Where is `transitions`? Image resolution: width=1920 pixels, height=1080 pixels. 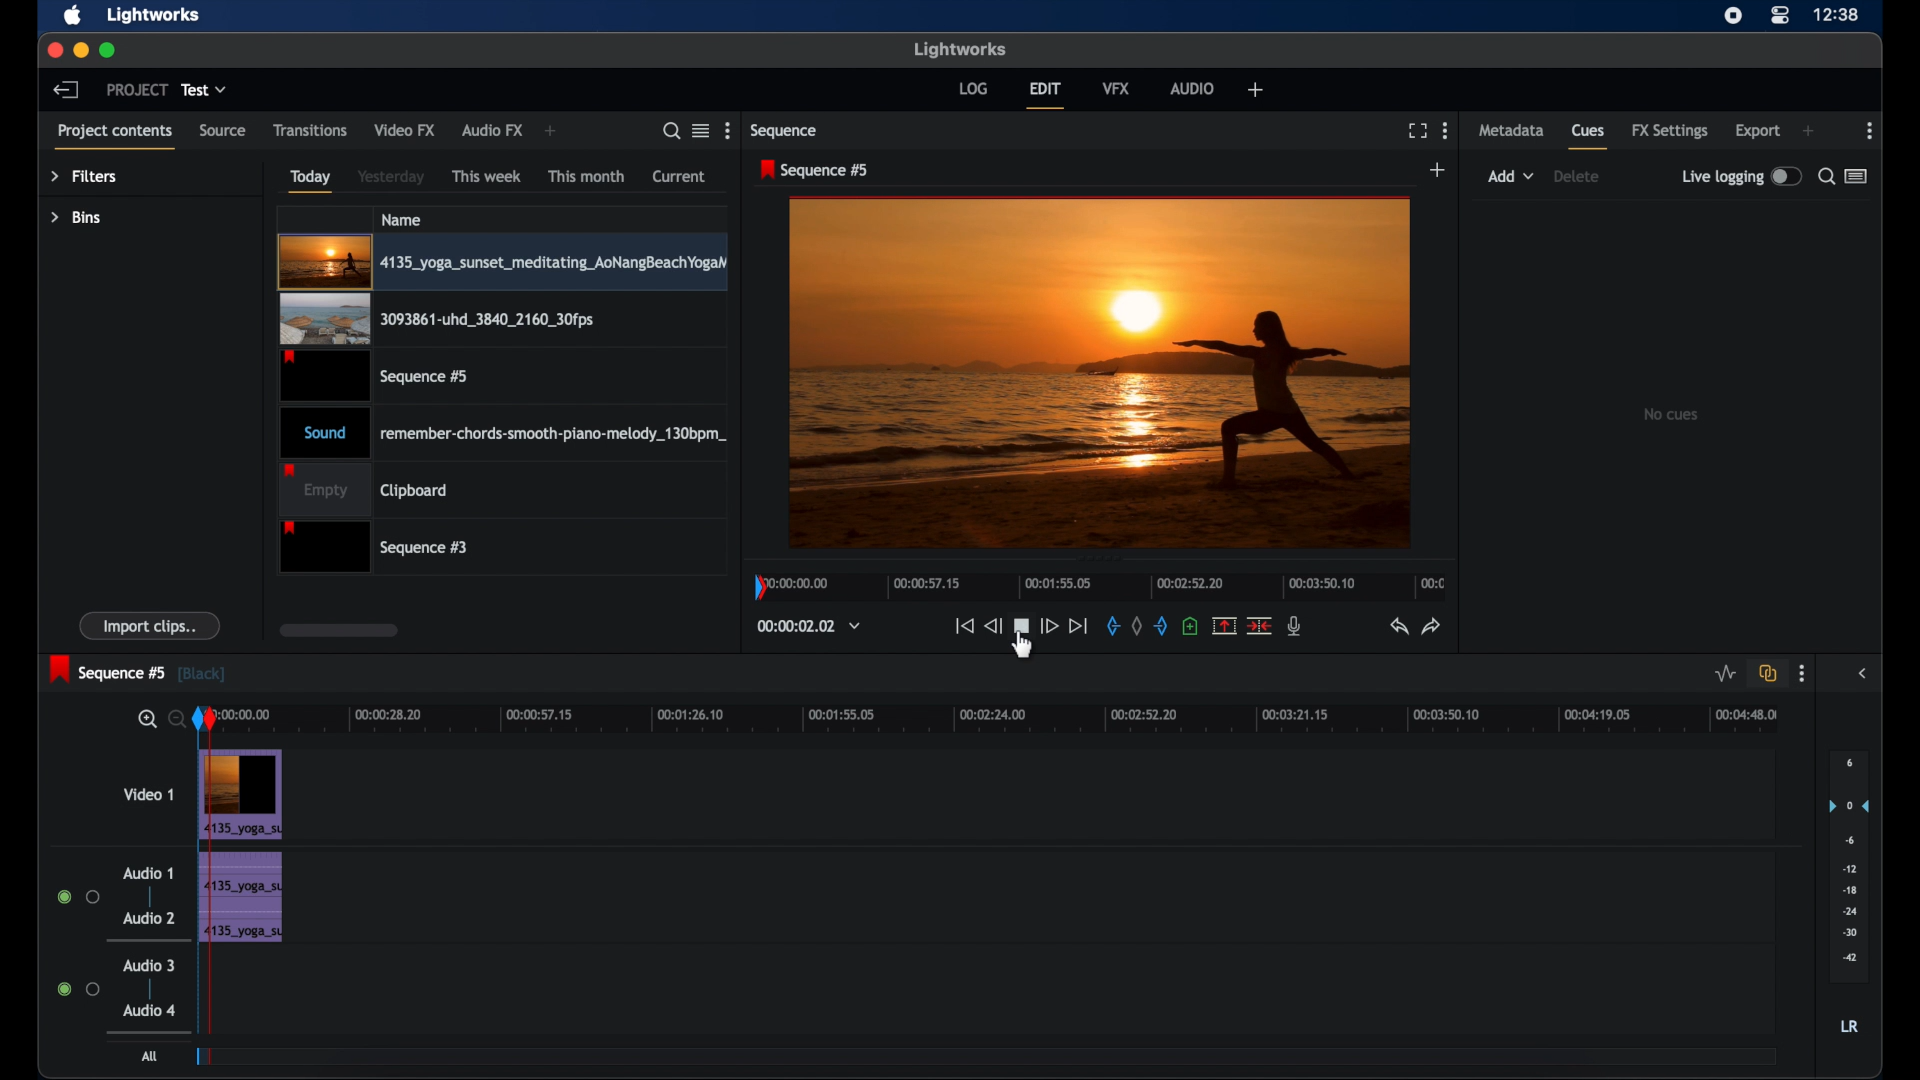 transitions is located at coordinates (310, 131).